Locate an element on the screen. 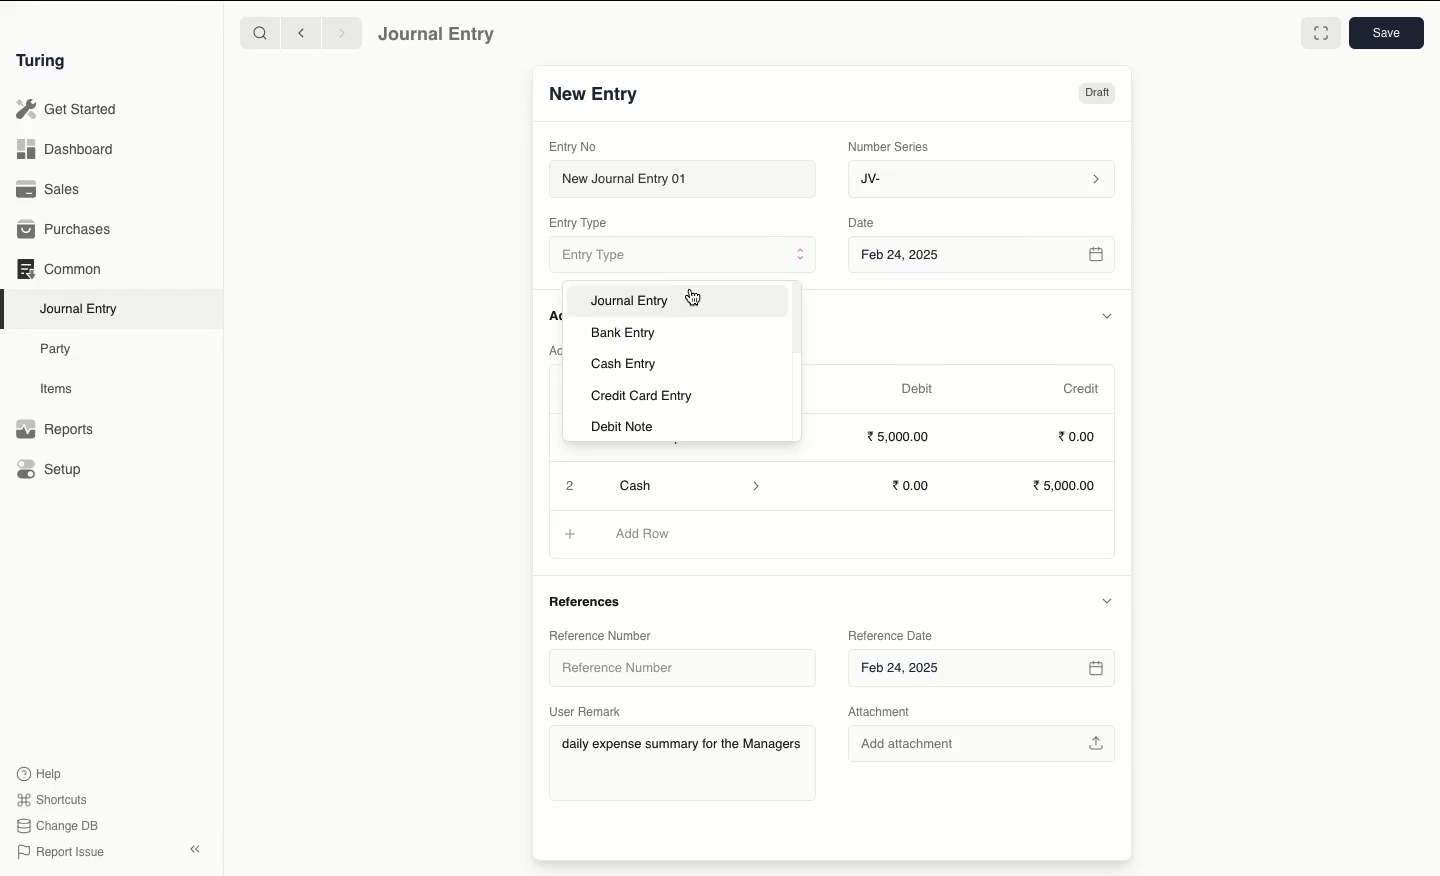  Forward is located at coordinates (343, 32).